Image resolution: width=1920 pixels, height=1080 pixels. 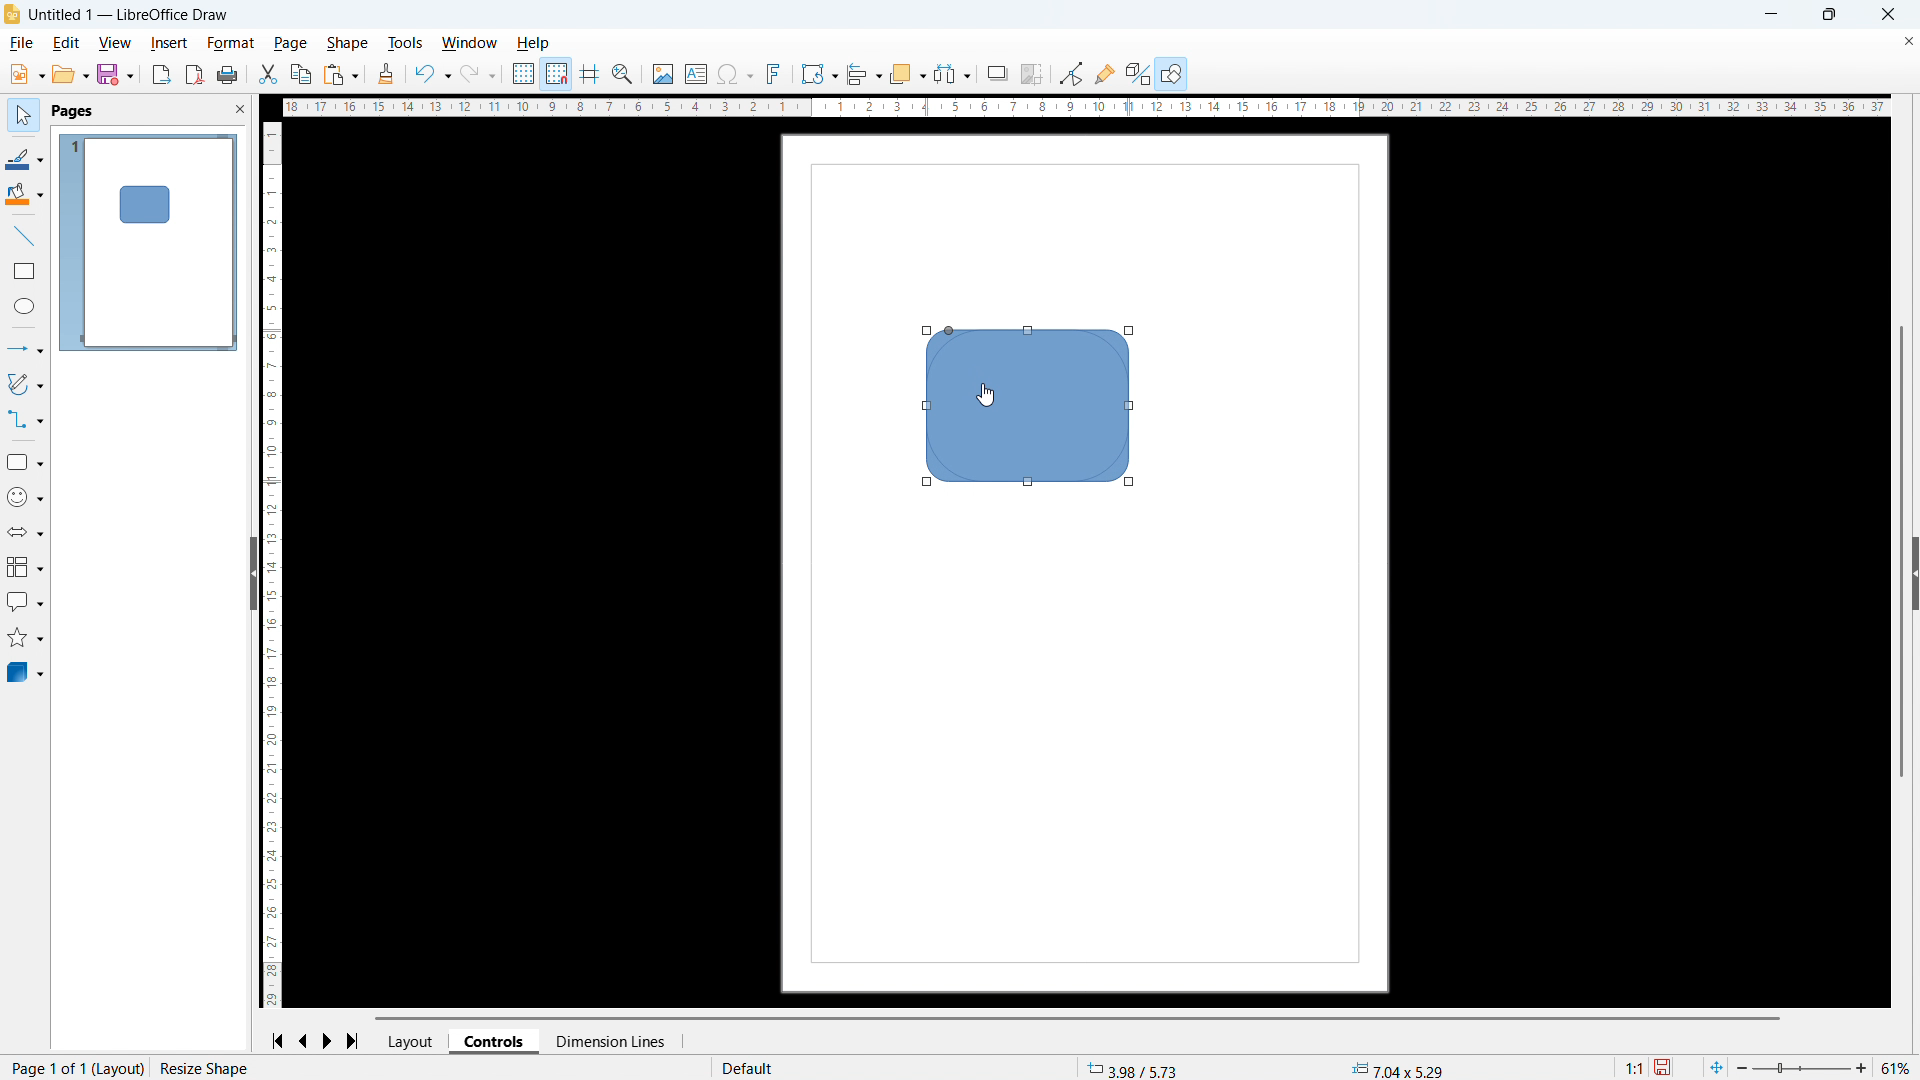 What do you see at coordinates (1887, 14) in the screenshot?
I see `close ` at bounding box center [1887, 14].